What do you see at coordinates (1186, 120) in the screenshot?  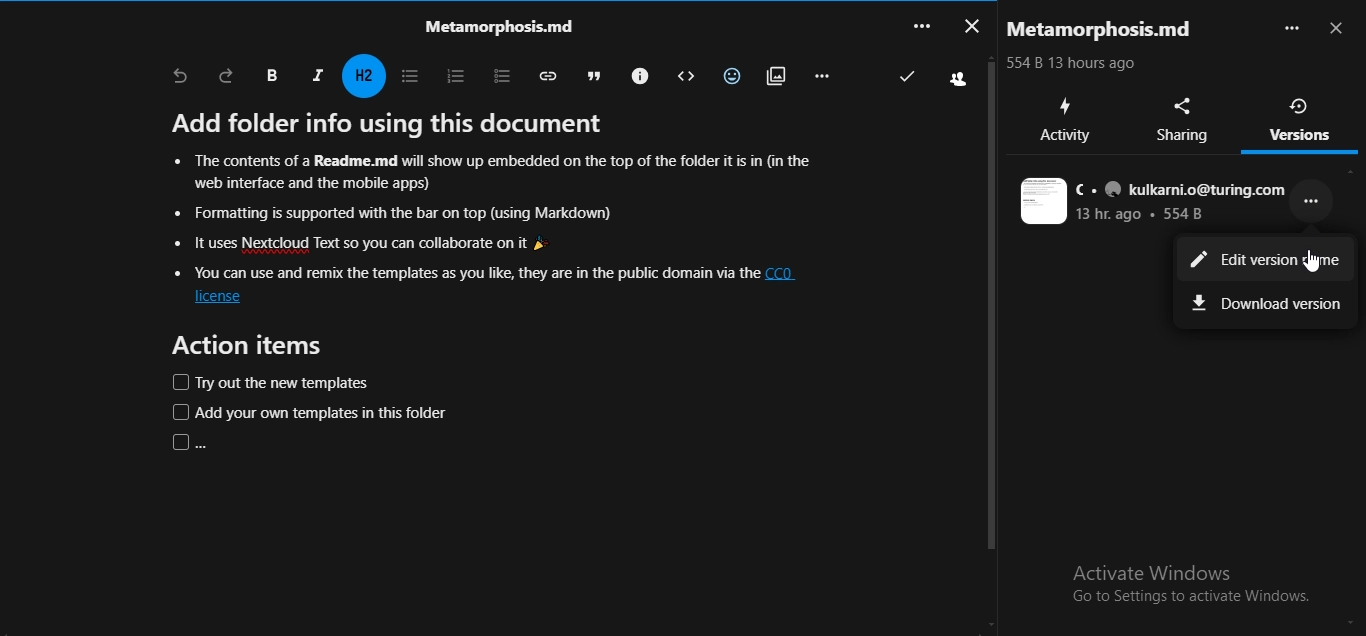 I see `sharing` at bounding box center [1186, 120].